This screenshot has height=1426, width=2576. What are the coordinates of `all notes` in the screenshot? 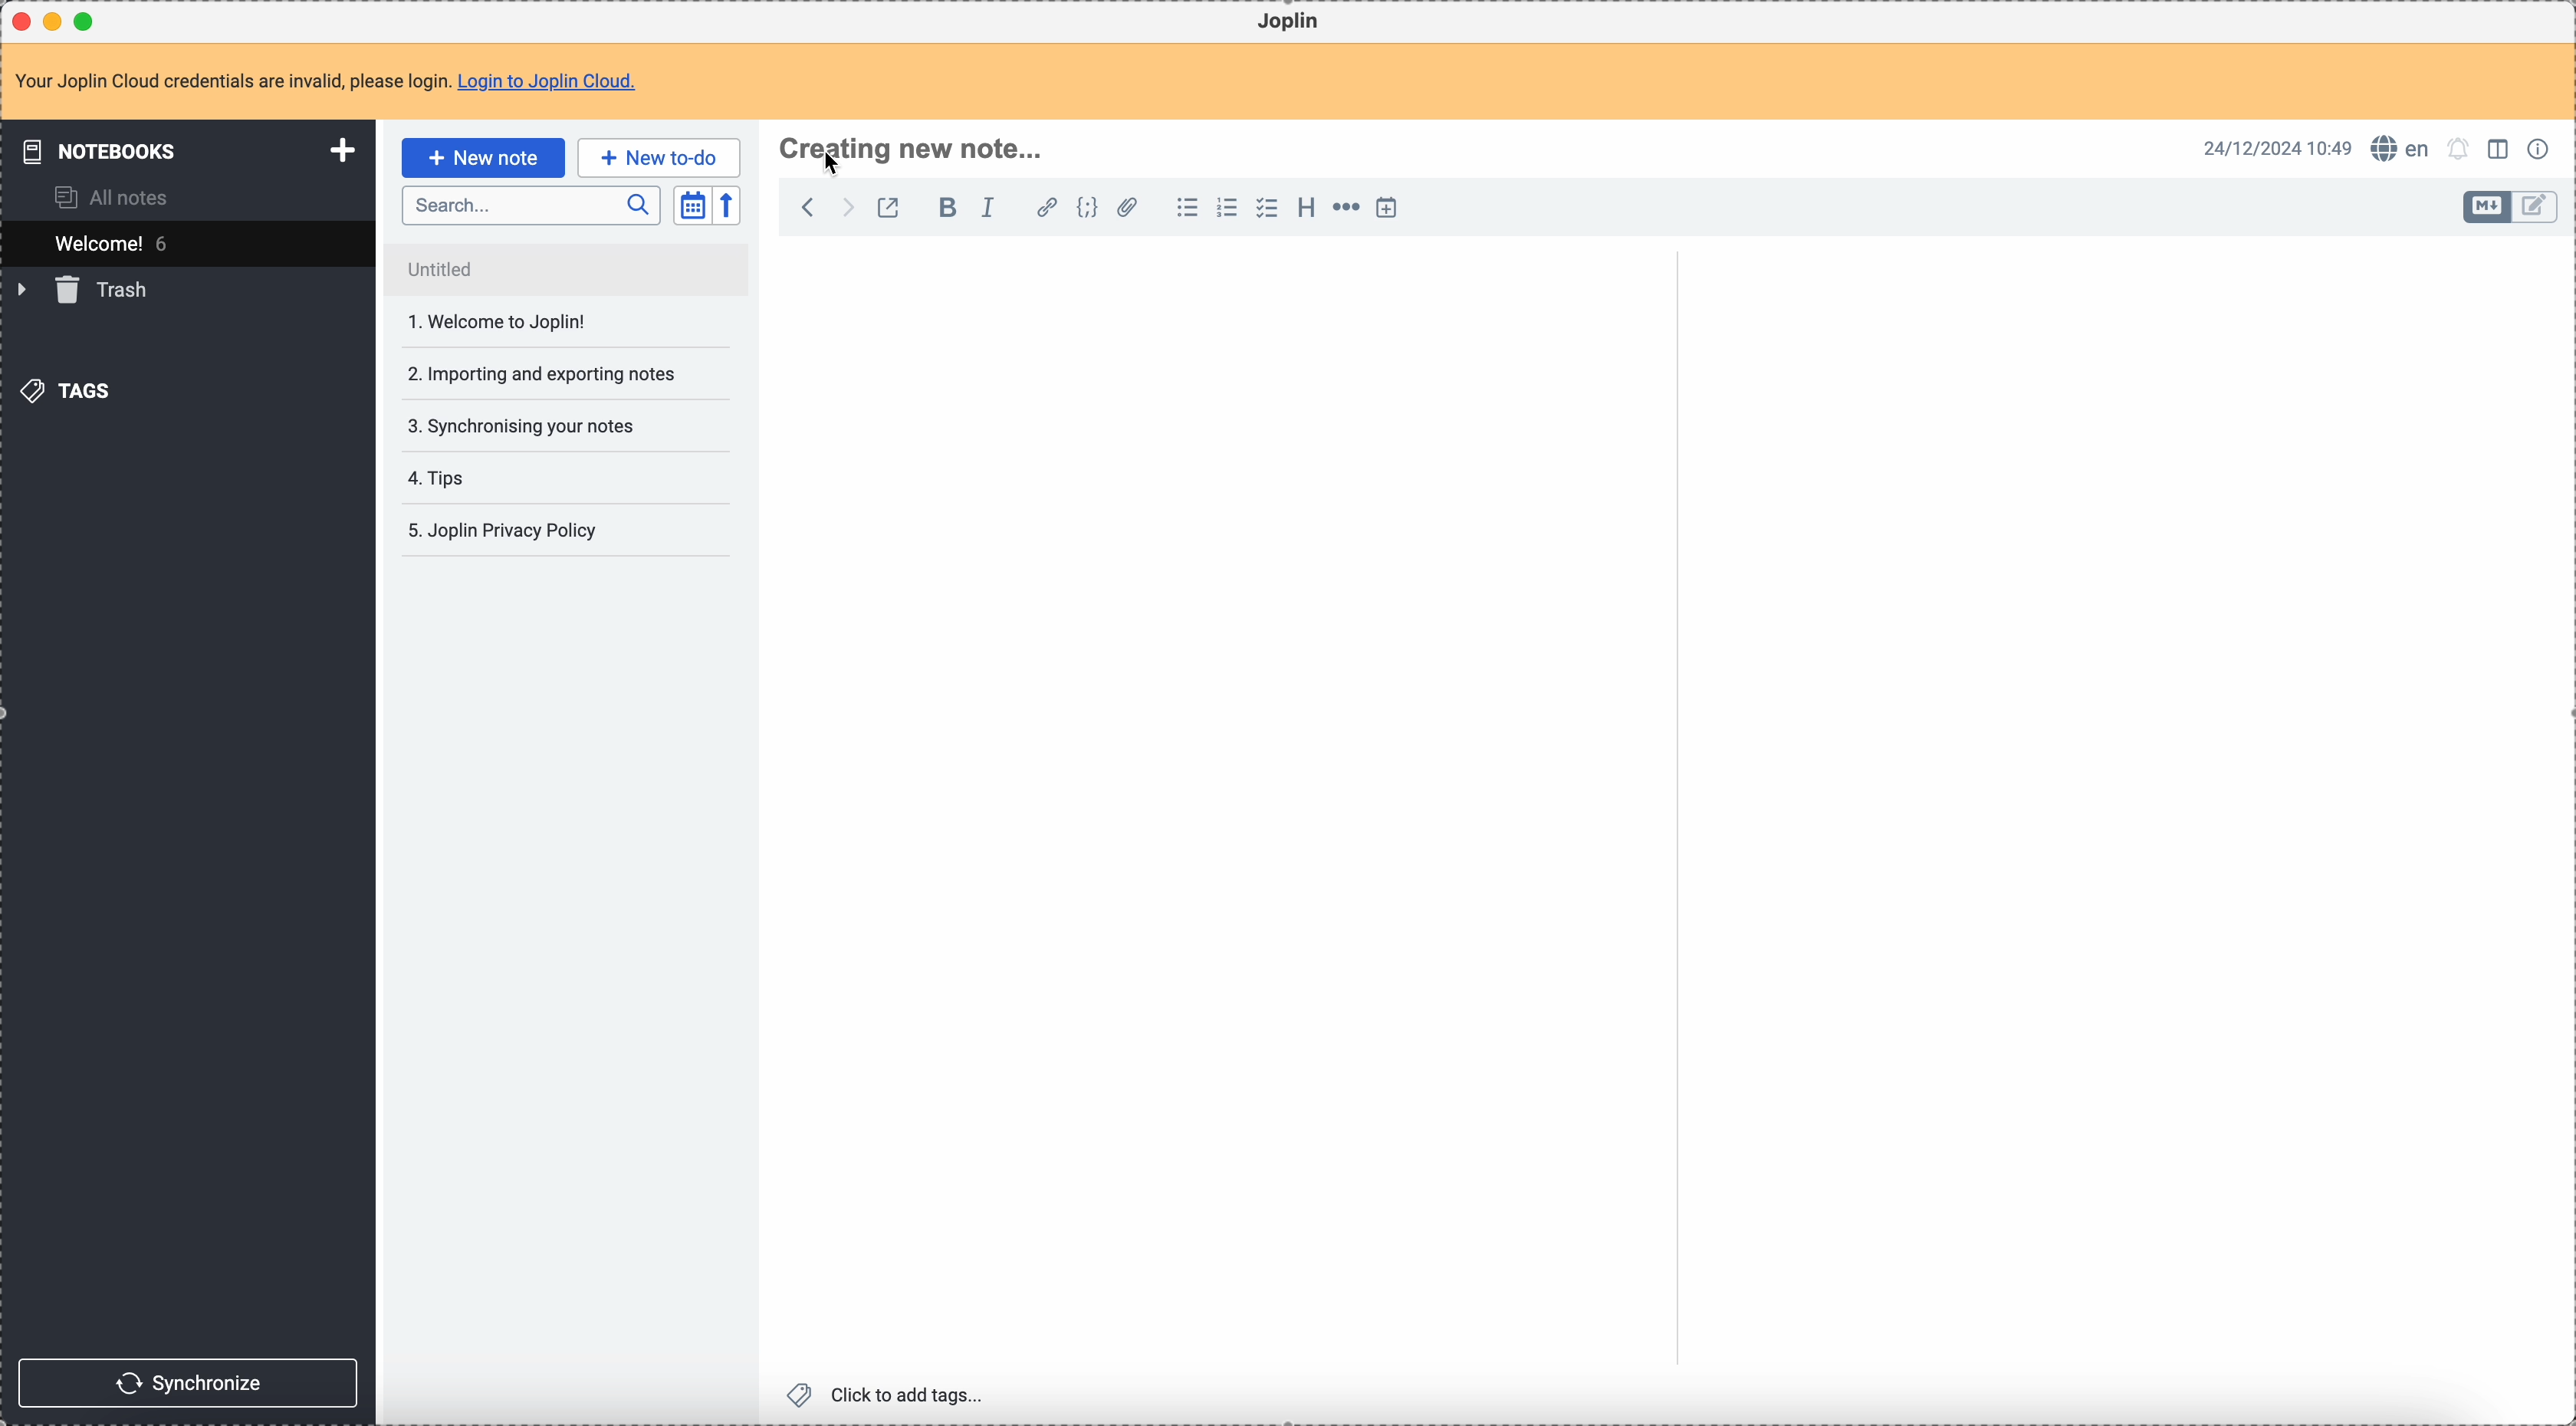 It's located at (115, 197).